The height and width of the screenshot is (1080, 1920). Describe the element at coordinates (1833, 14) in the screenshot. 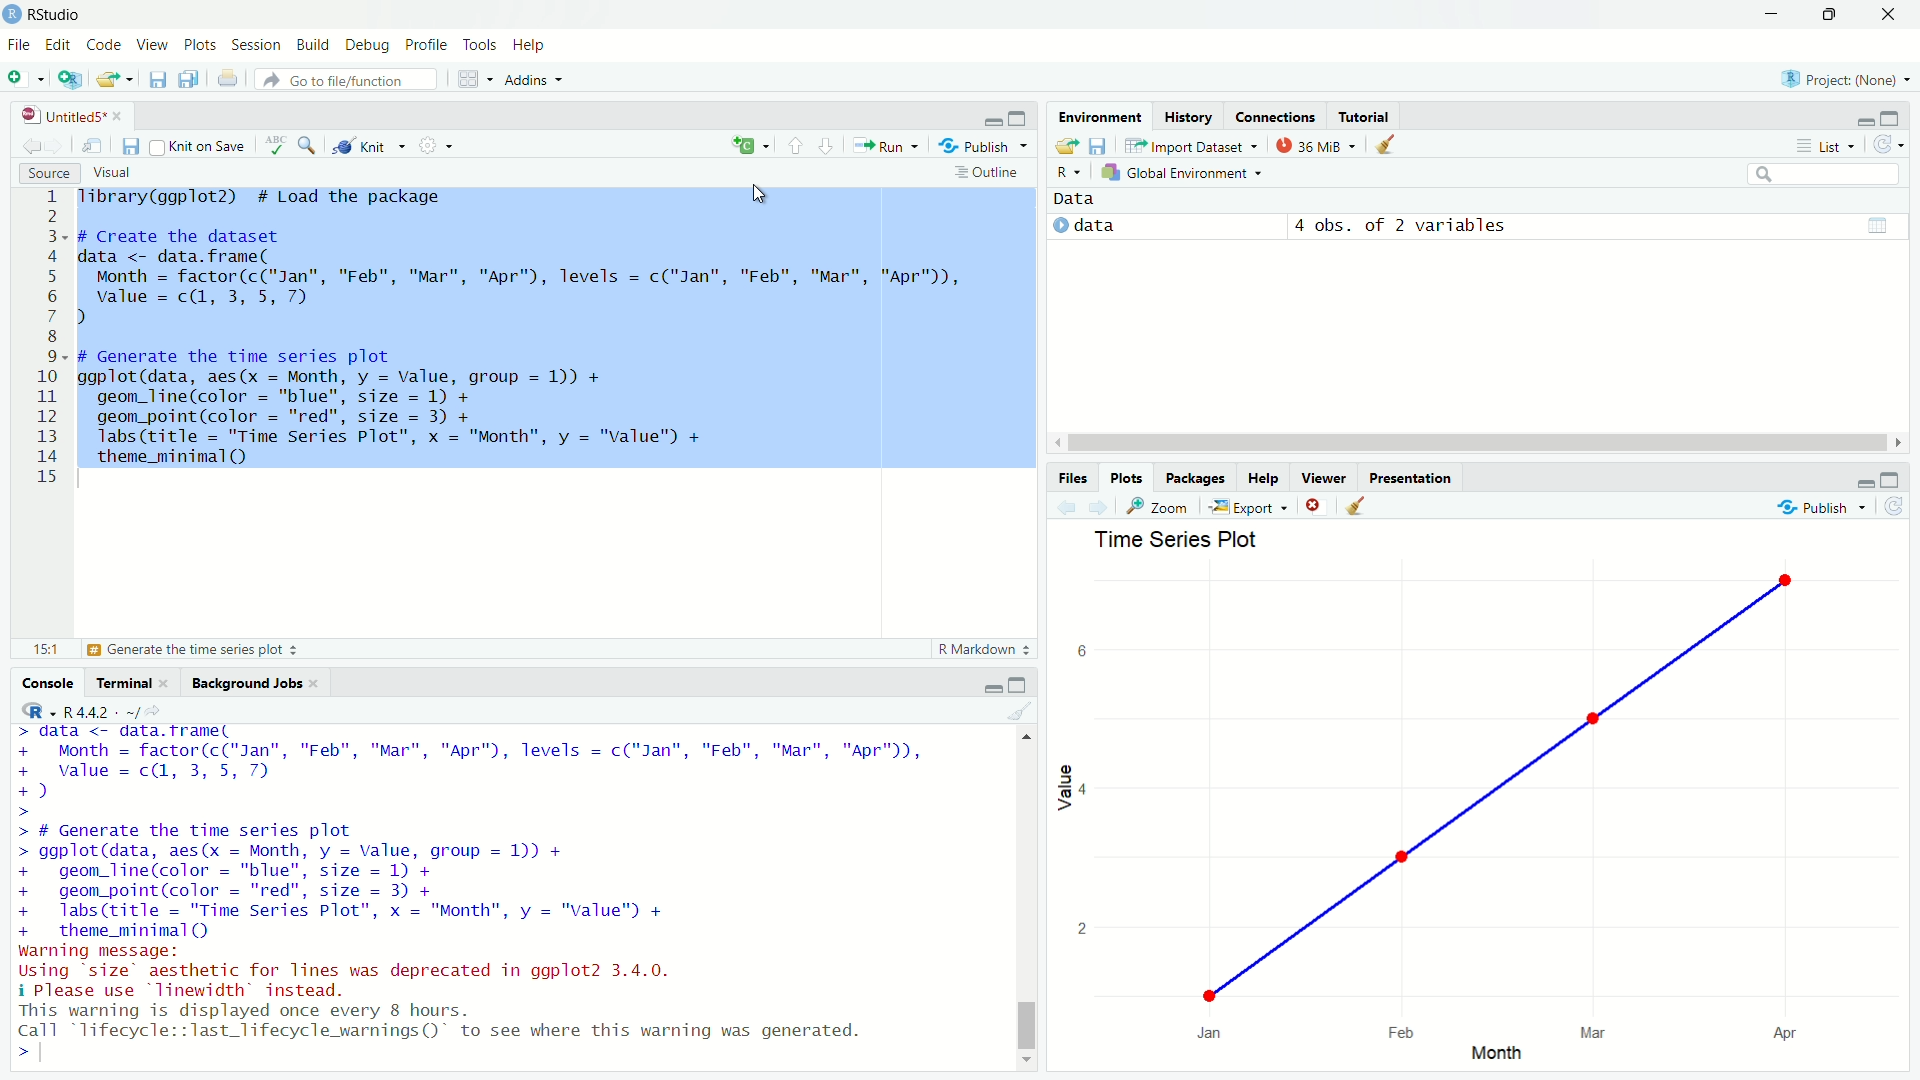

I see `maximize` at that location.